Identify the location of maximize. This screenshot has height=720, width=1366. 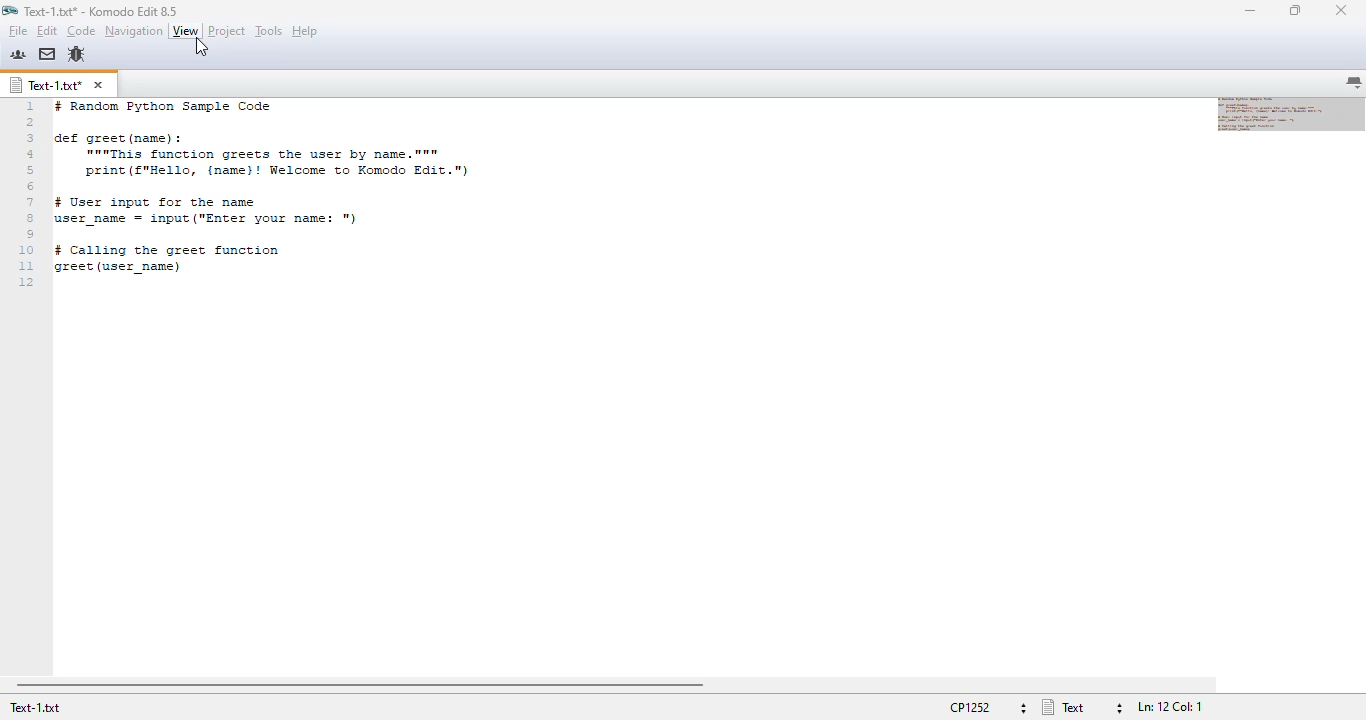
(1295, 10).